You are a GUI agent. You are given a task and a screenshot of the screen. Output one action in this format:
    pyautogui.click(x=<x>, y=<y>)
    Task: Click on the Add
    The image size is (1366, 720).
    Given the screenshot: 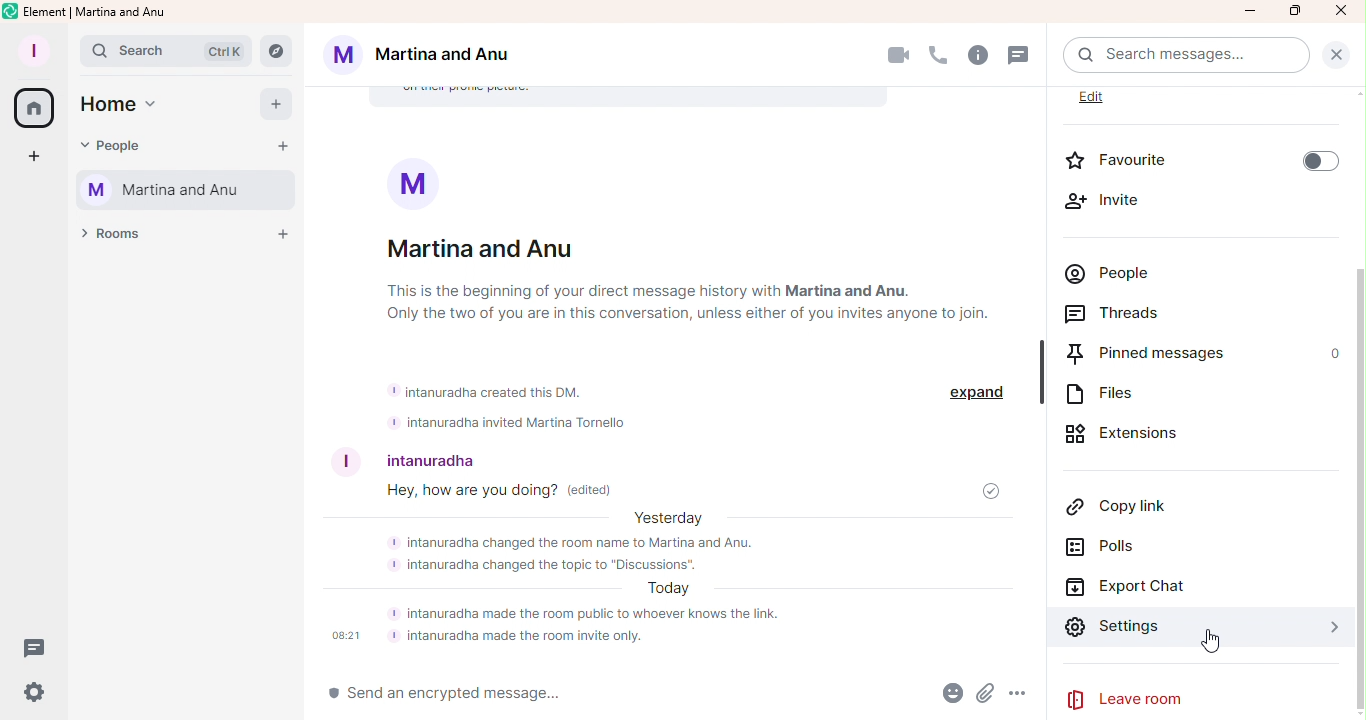 What is the action you would take?
    pyautogui.click(x=280, y=106)
    